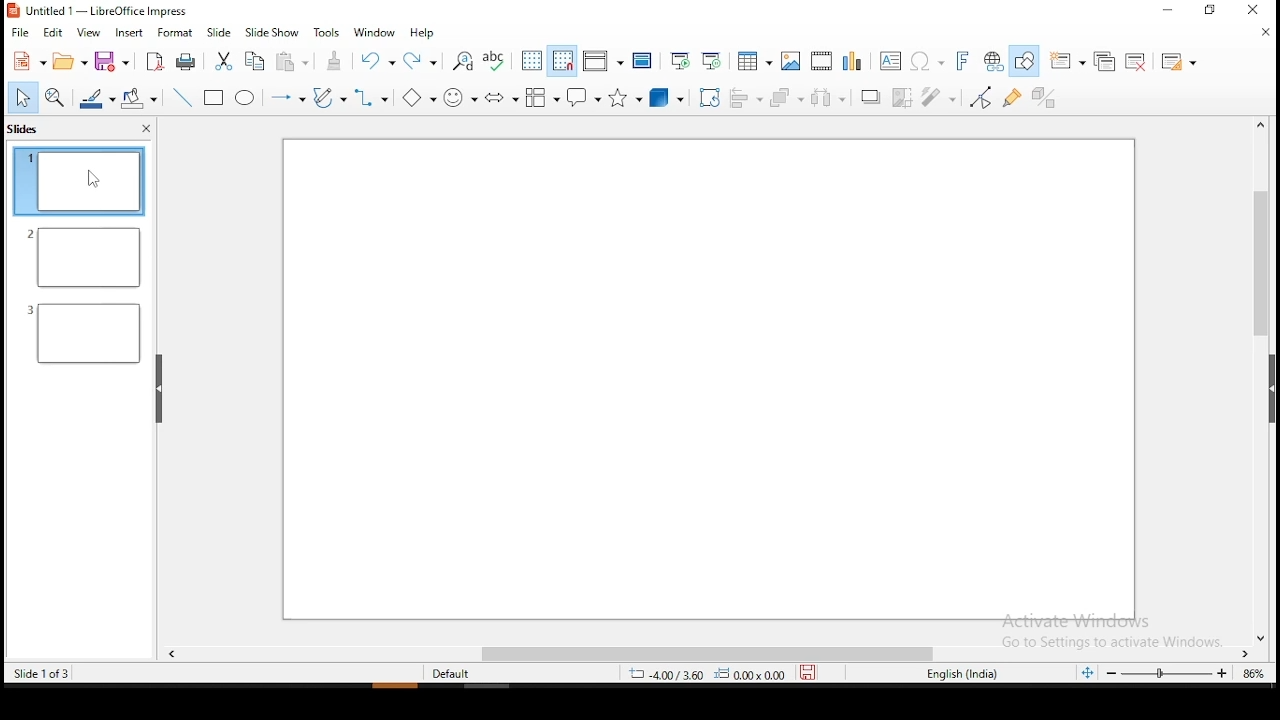 The width and height of the screenshot is (1280, 720). What do you see at coordinates (456, 674) in the screenshot?
I see `default` at bounding box center [456, 674].